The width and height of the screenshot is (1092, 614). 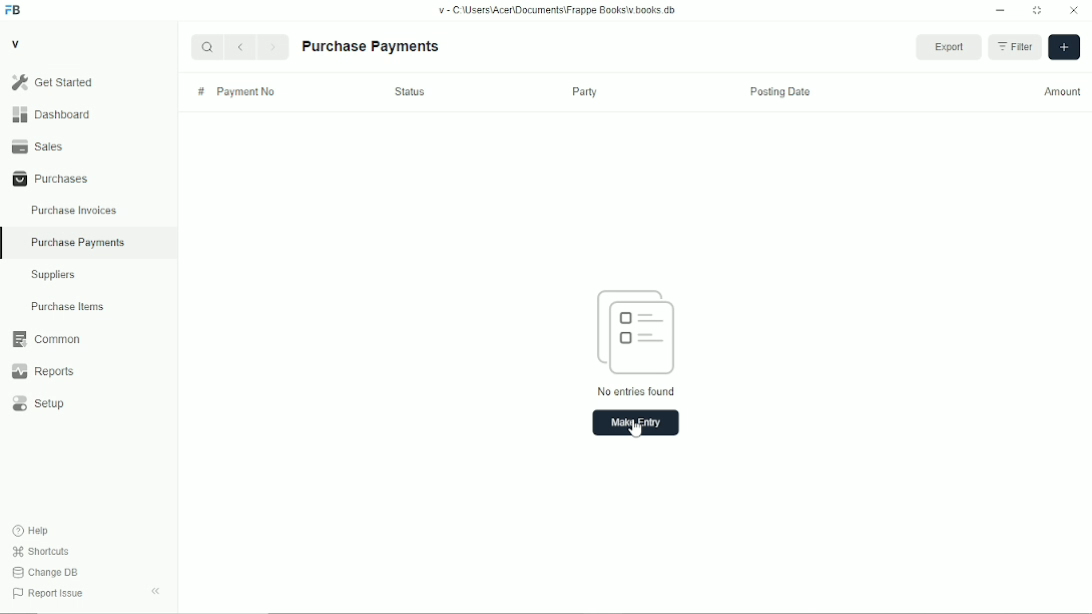 What do you see at coordinates (89, 339) in the screenshot?
I see `Common` at bounding box center [89, 339].